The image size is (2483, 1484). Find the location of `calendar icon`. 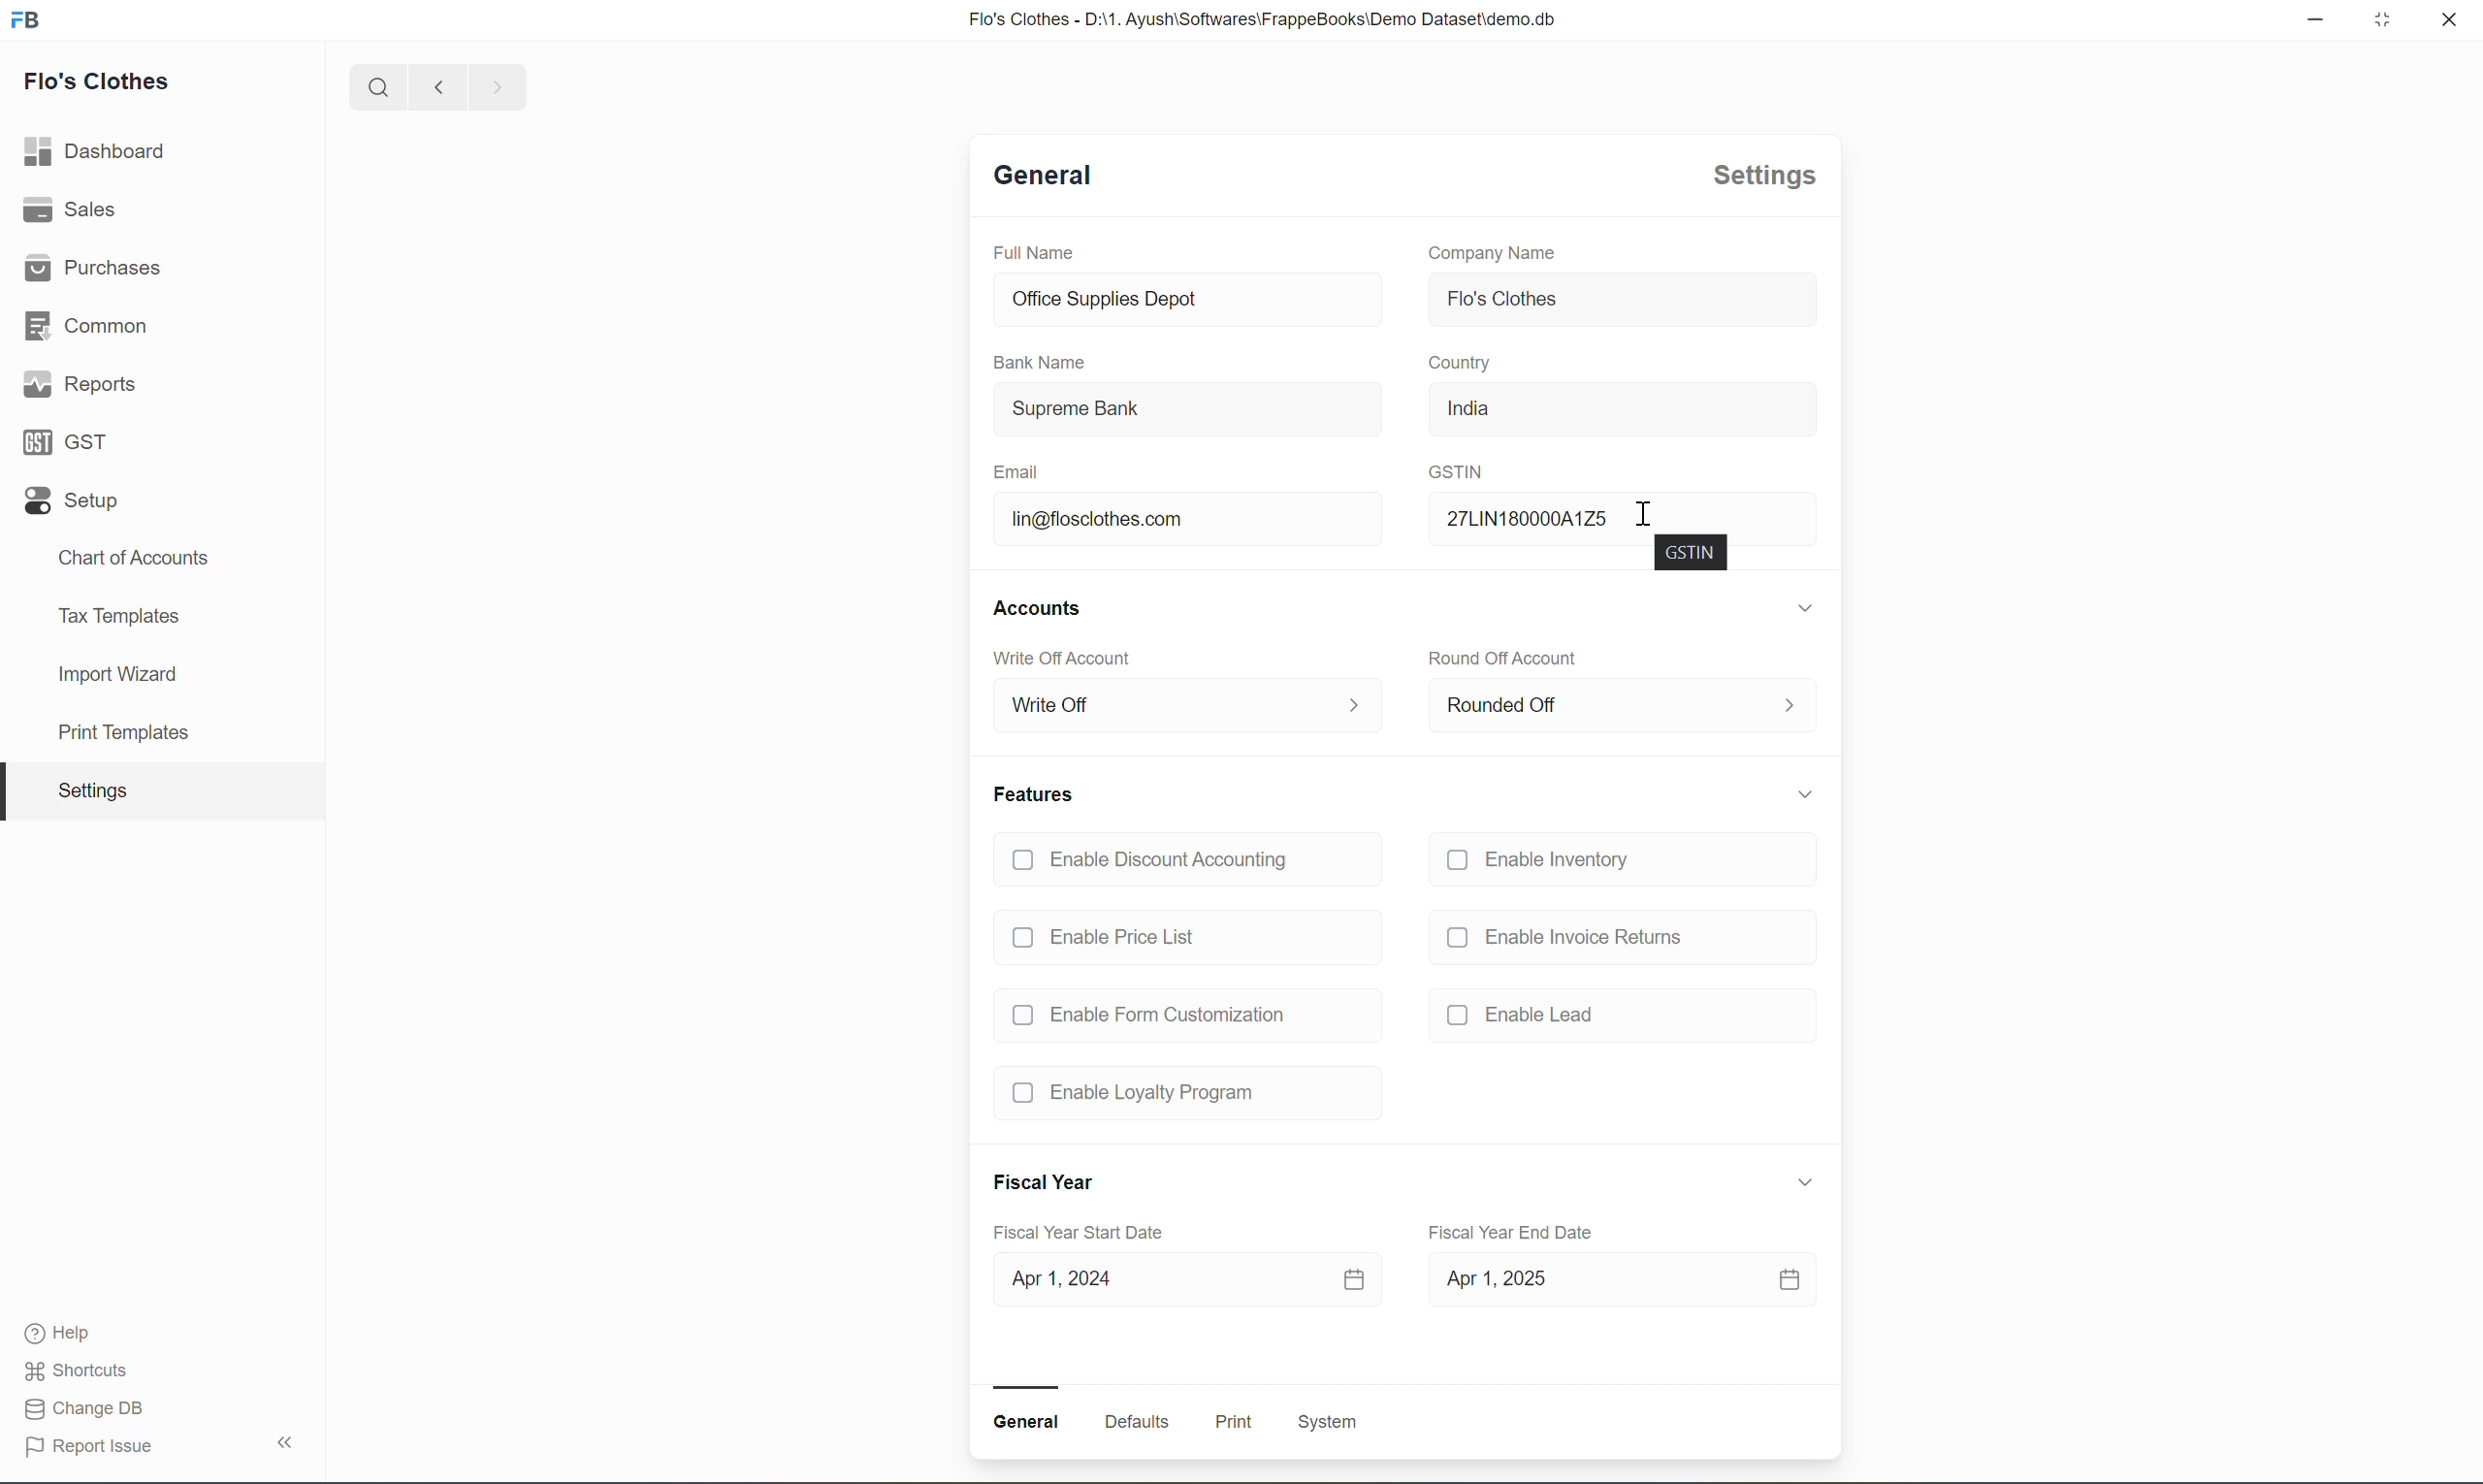

calendar icon is located at coordinates (1354, 1279).